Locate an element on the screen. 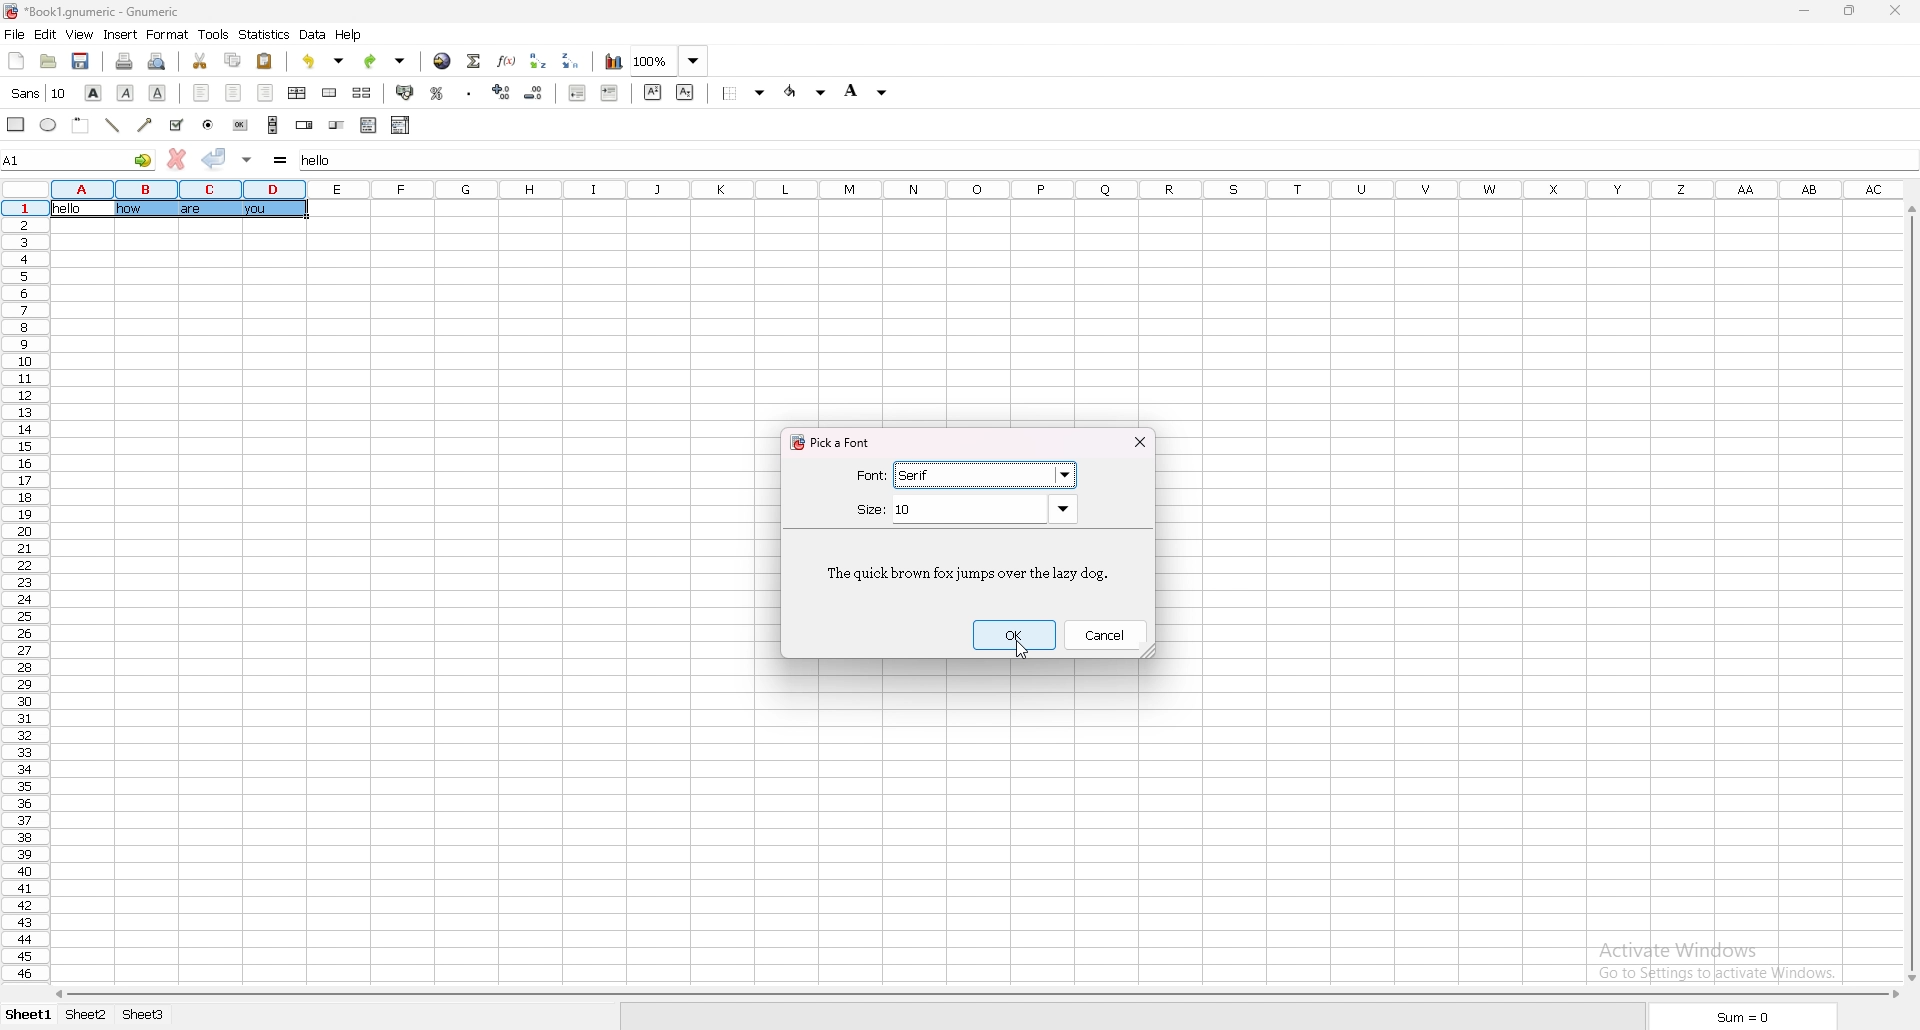 Image resolution: width=1920 pixels, height=1030 pixels. chart is located at coordinates (614, 61).